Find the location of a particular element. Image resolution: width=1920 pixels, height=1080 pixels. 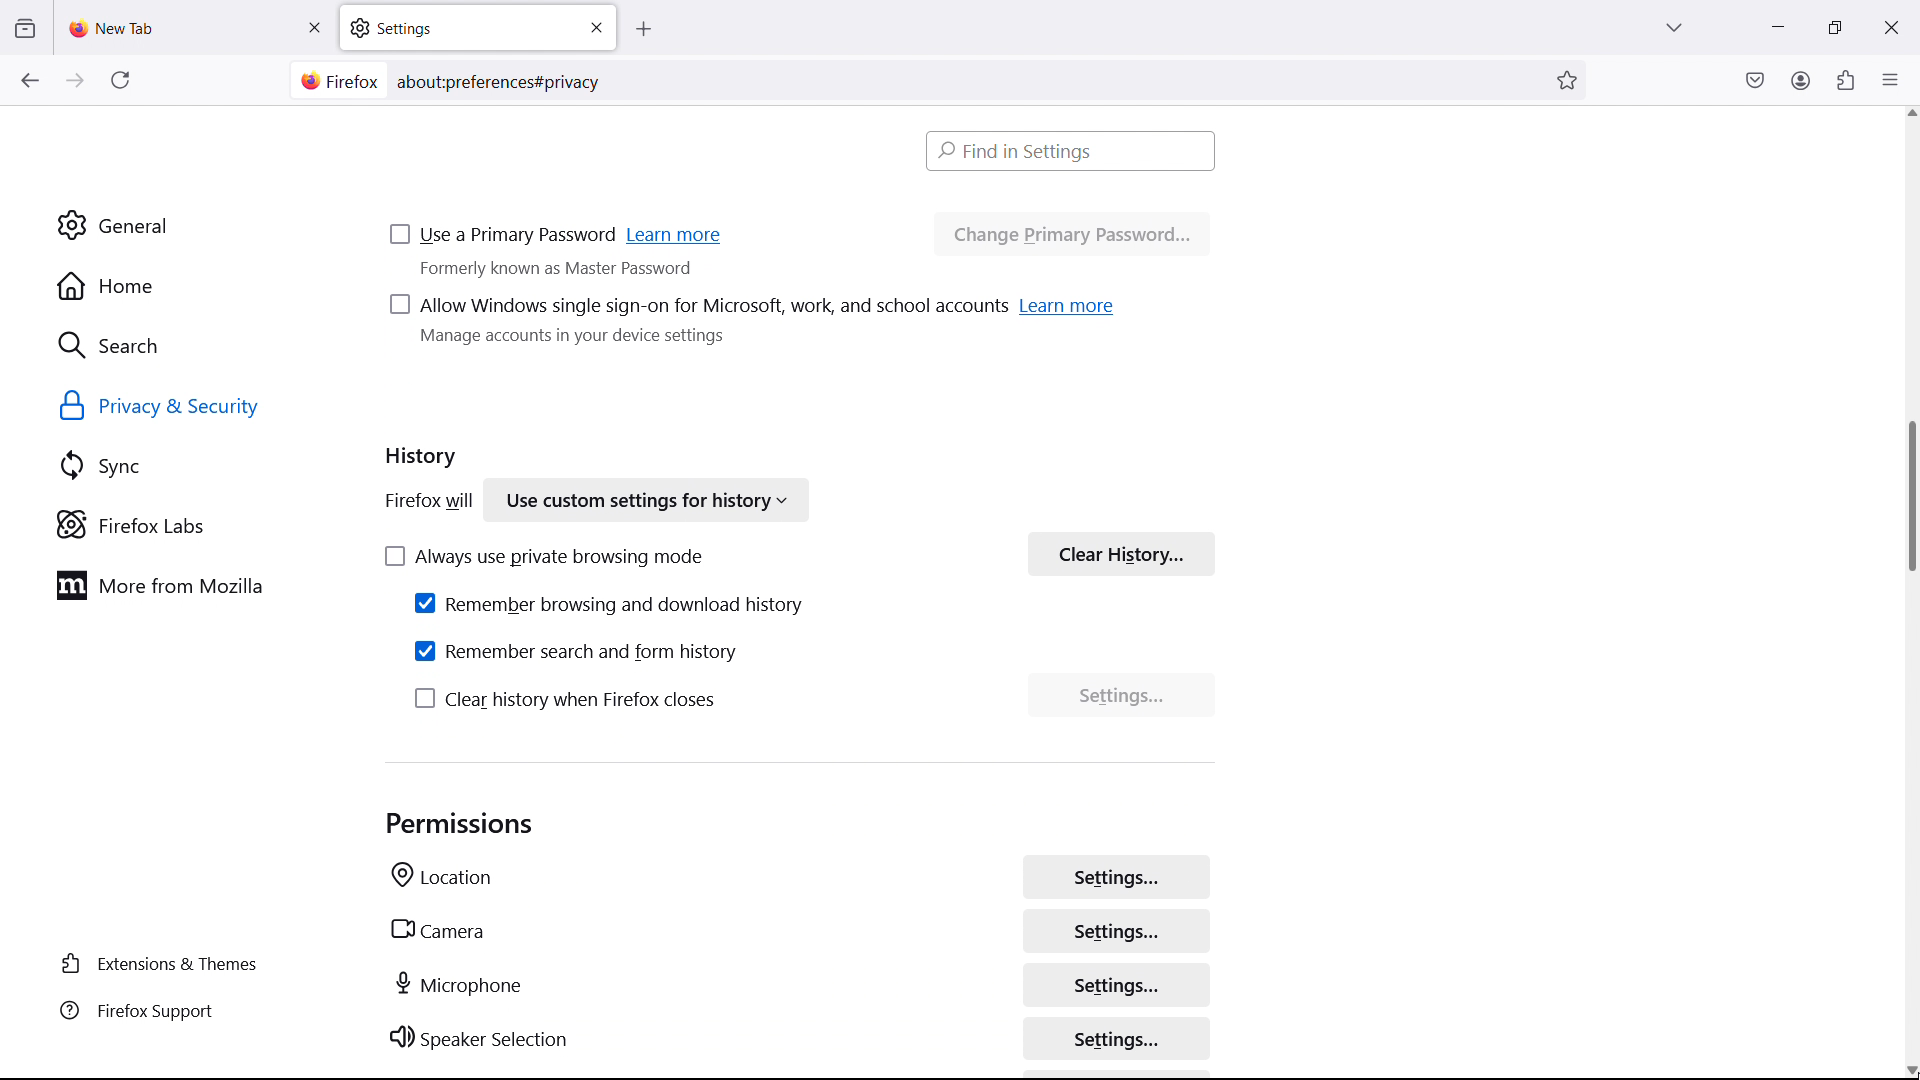

settings tab is located at coordinates (478, 27).